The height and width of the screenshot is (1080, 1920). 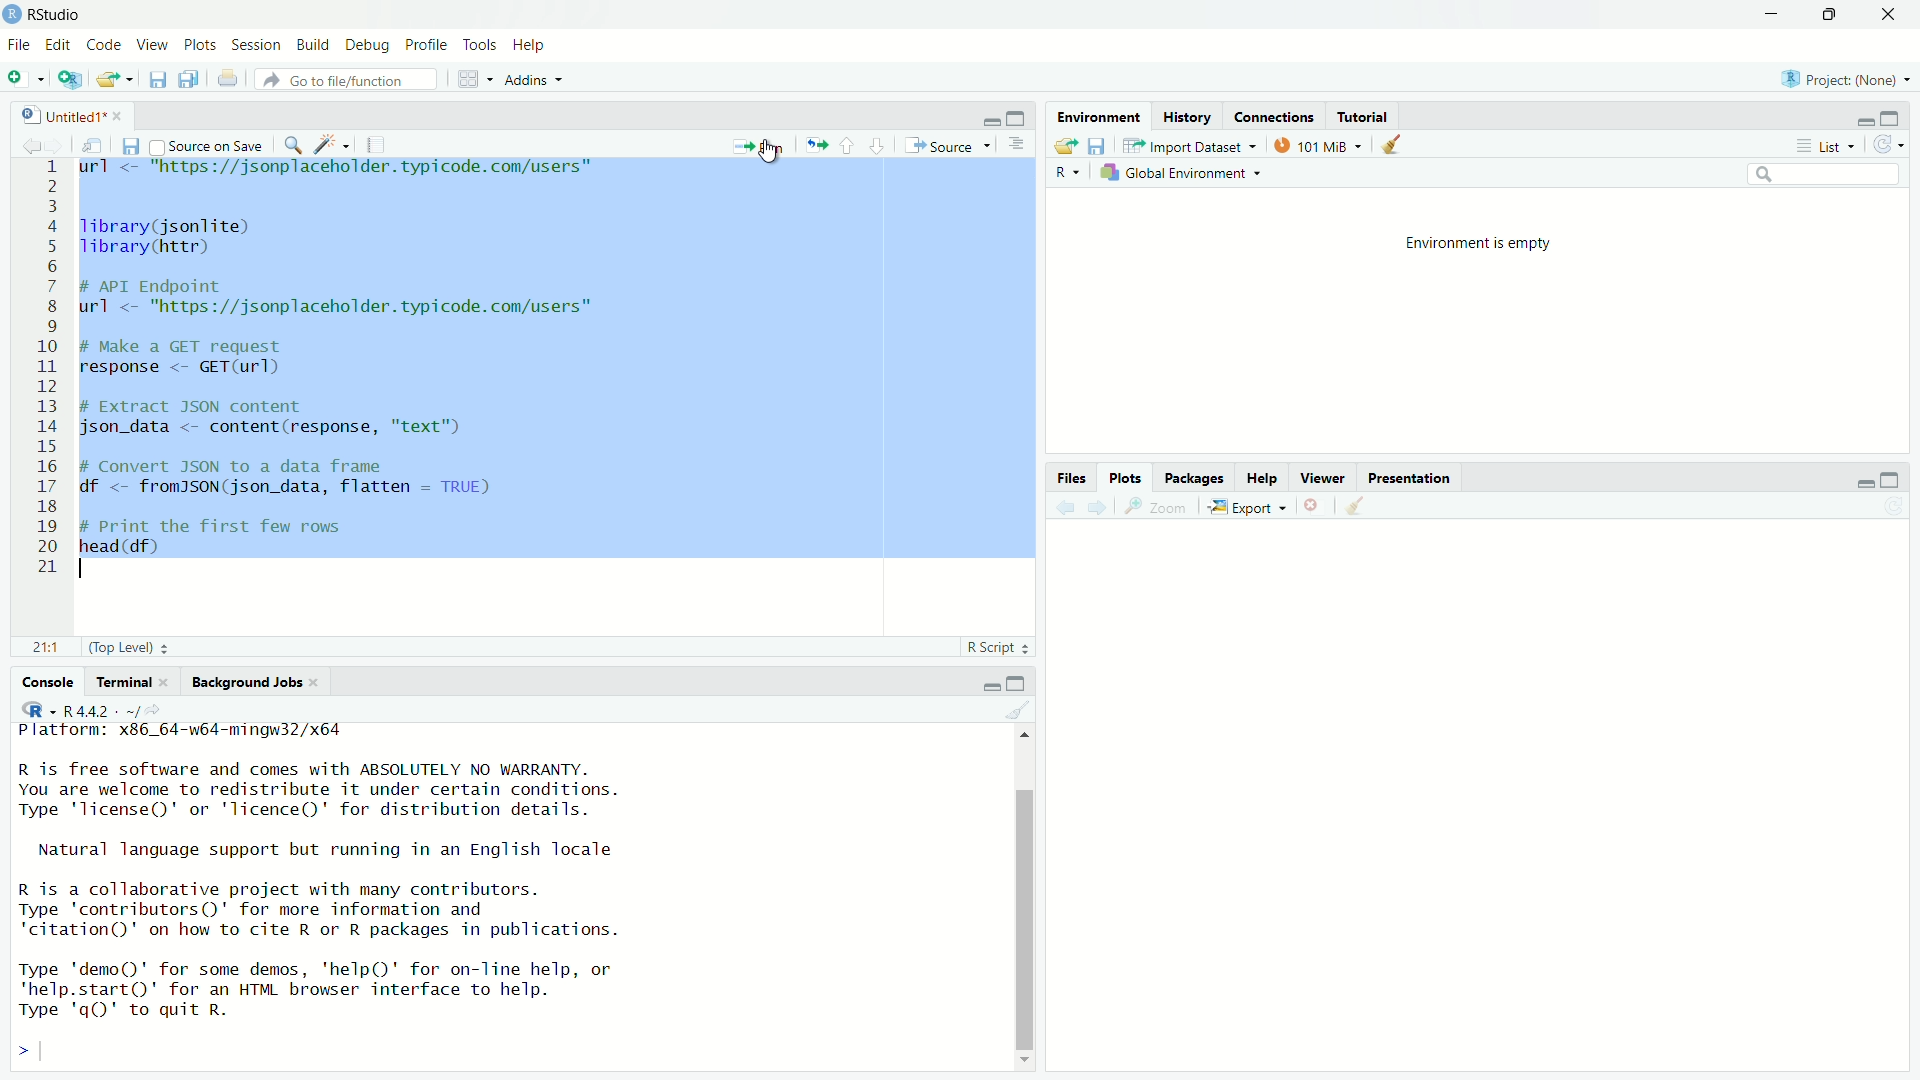 I want to click on 21:1, so click(x=50, y=648).